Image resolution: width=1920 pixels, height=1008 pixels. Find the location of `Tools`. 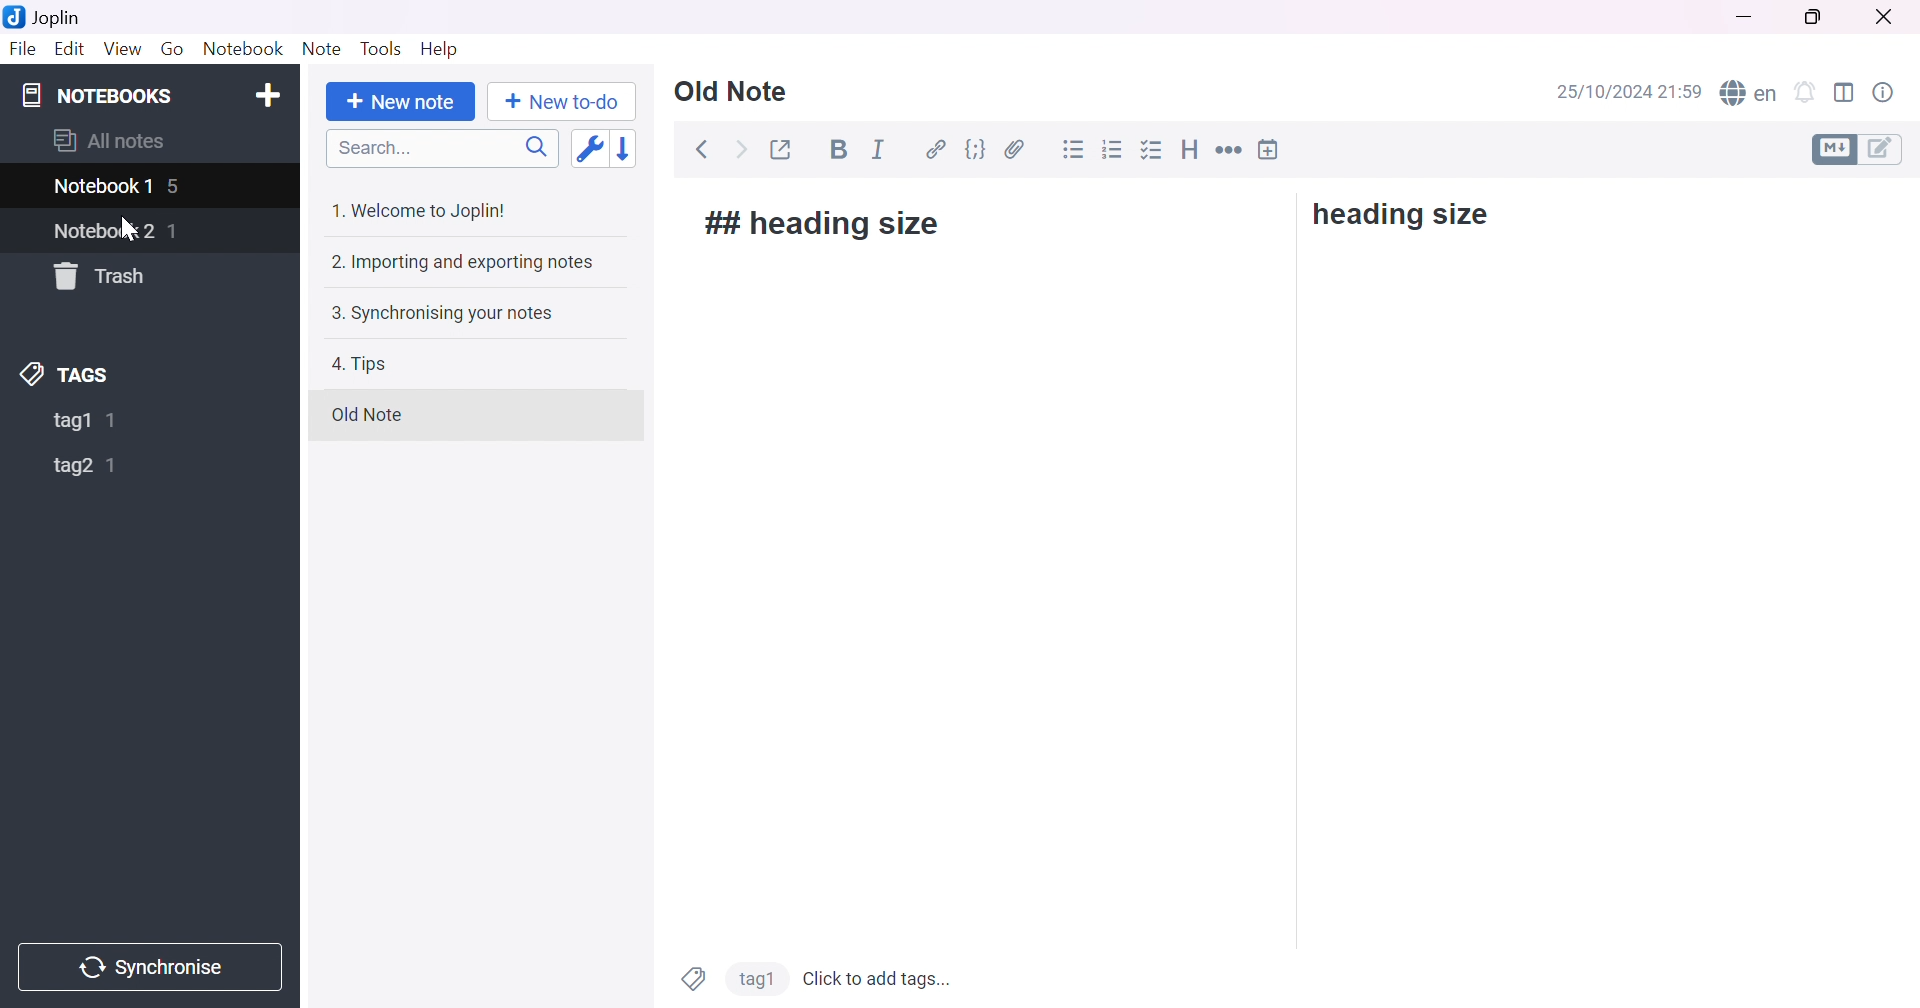

Tools is located at coordinates (379, 48).